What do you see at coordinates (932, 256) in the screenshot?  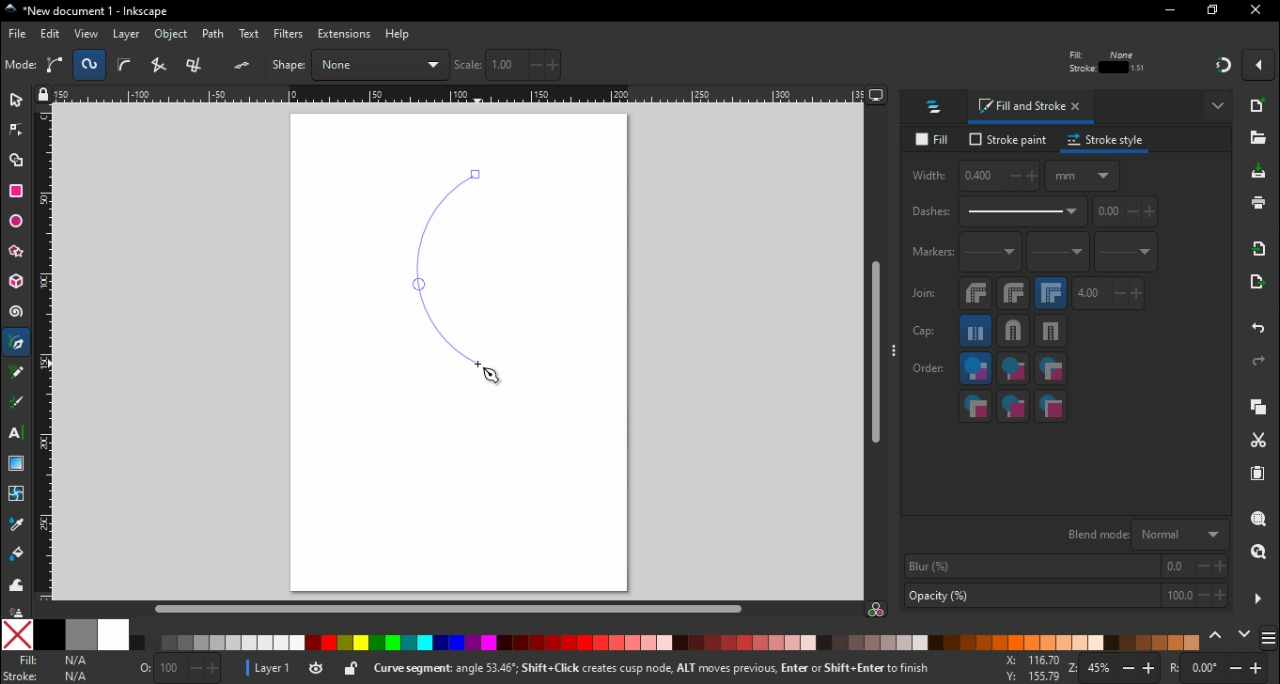 I see `markers` at bounding box center [932, 256].